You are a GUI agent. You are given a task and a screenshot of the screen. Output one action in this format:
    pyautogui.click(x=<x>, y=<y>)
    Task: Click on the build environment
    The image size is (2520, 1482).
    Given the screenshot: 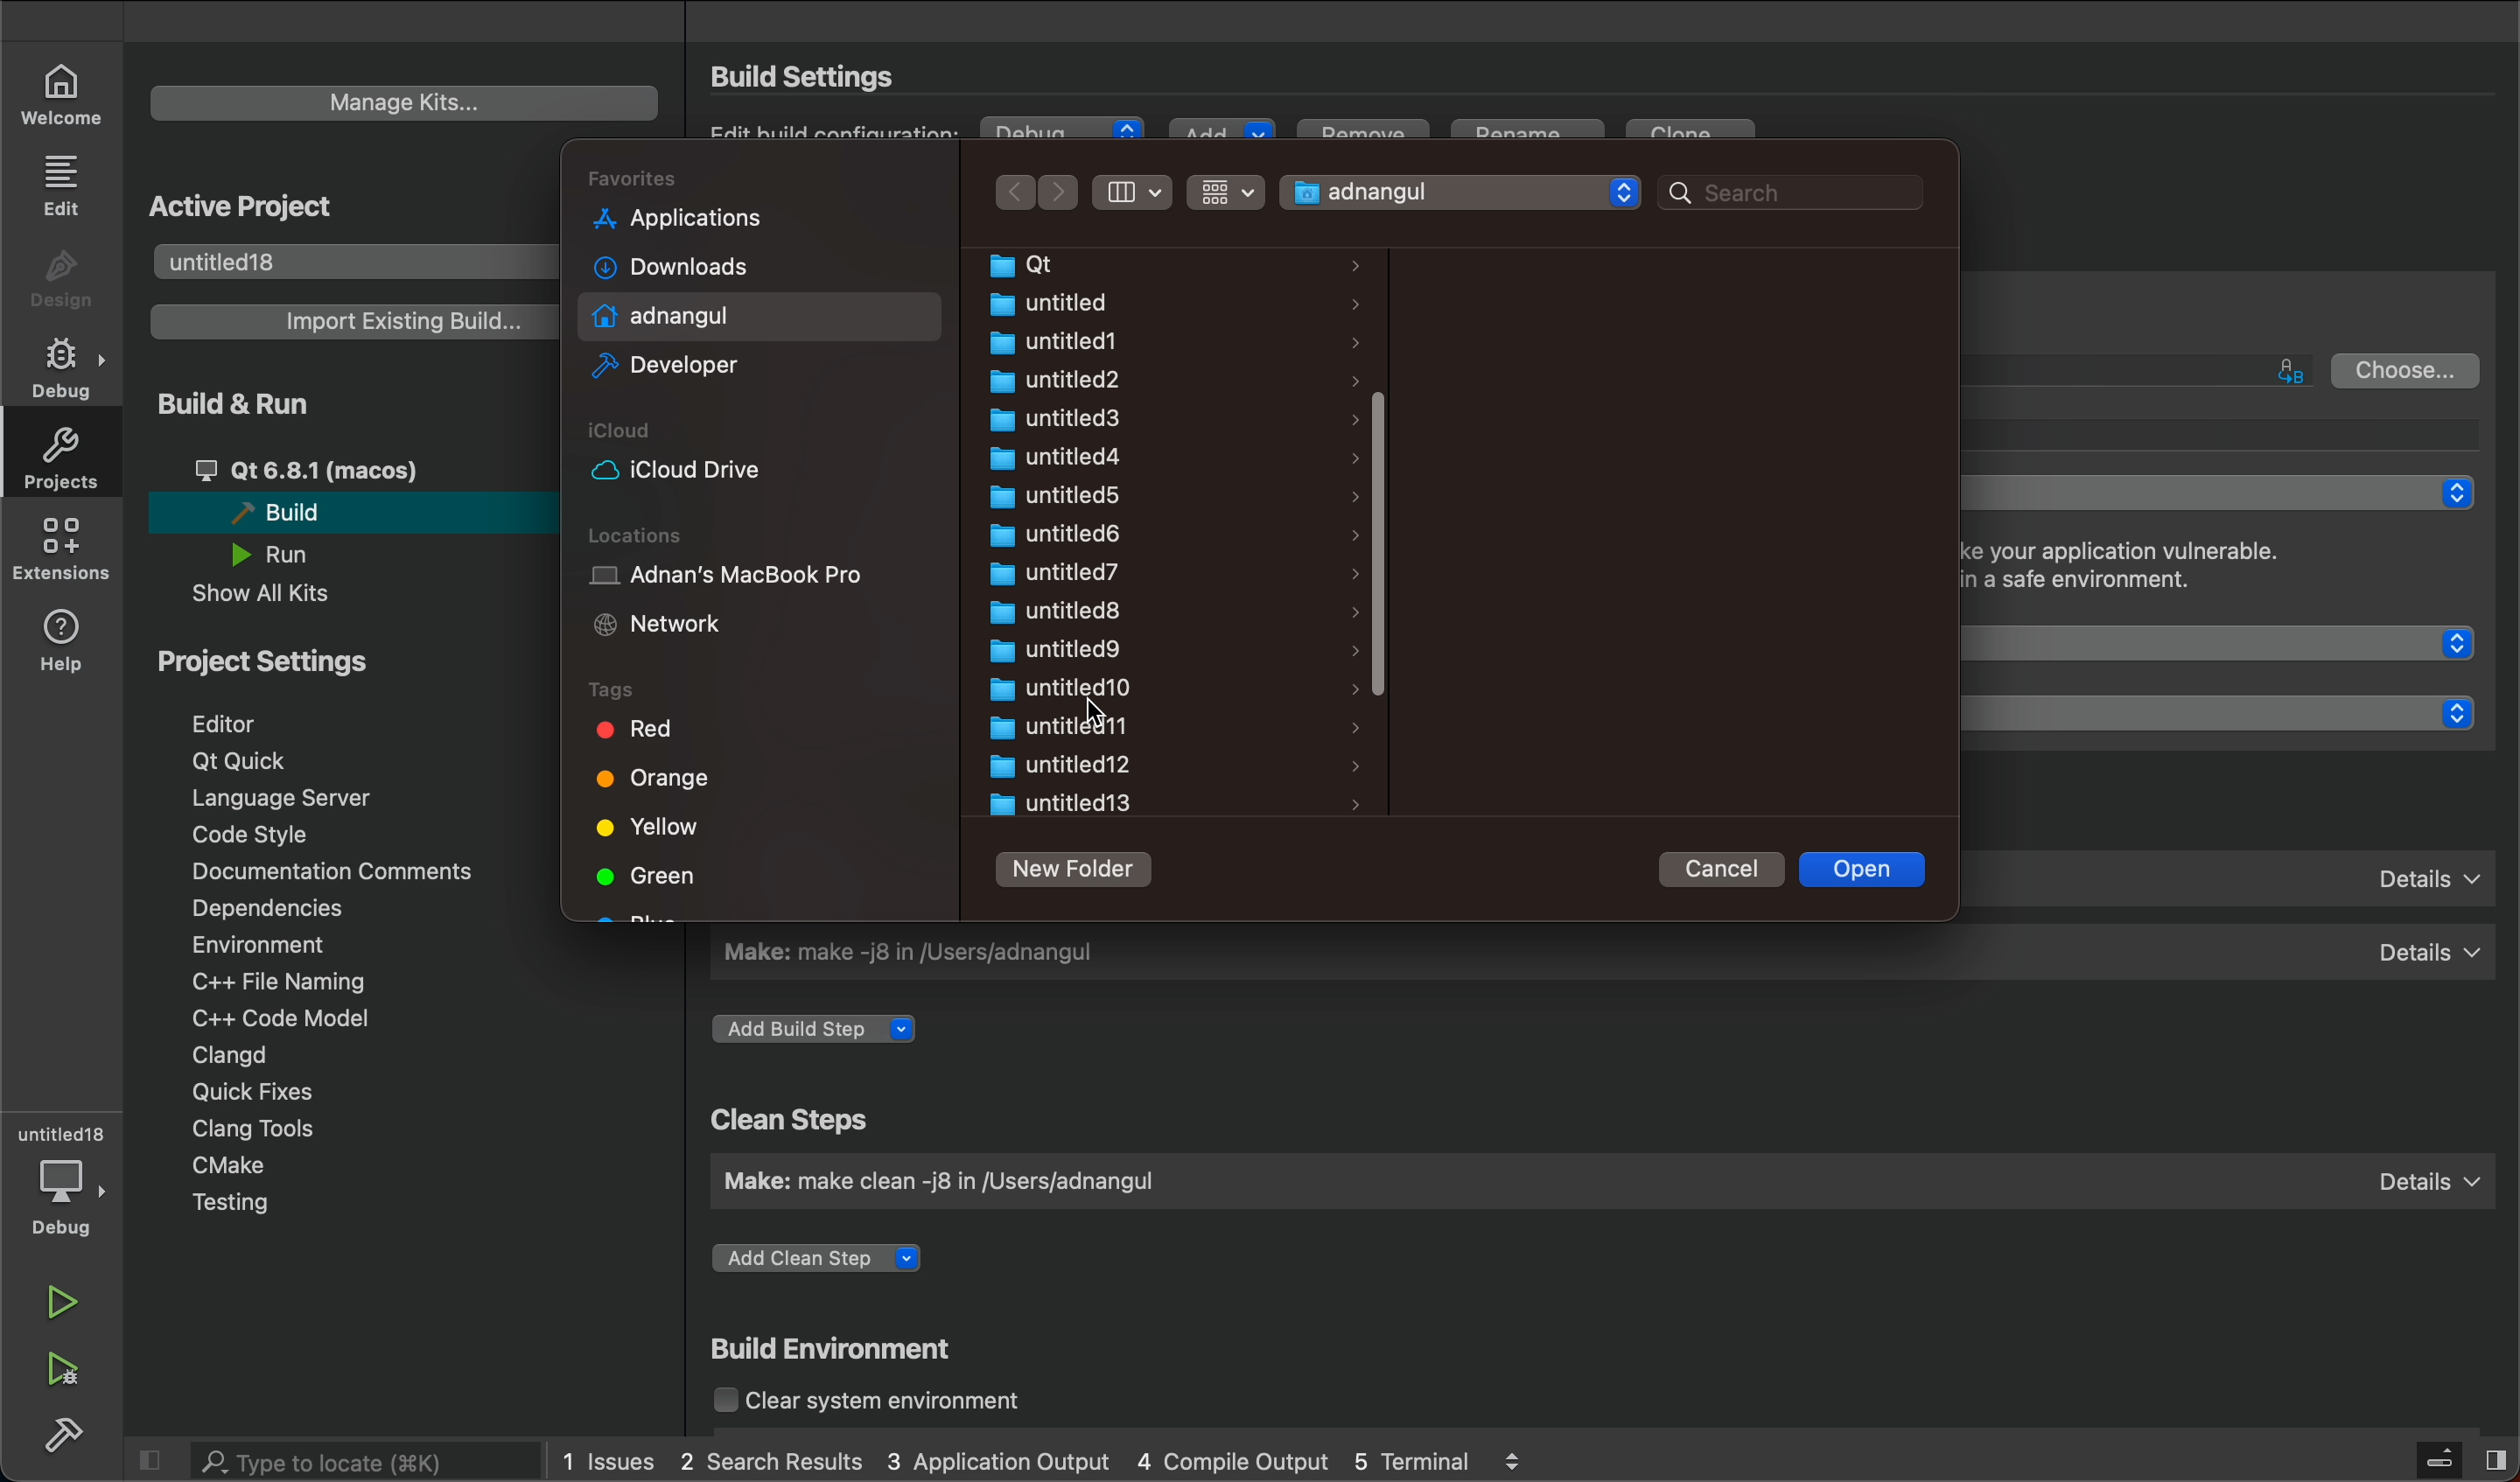 What is the action you would take?
    pyautogui.click(x=851, y=1348)
    